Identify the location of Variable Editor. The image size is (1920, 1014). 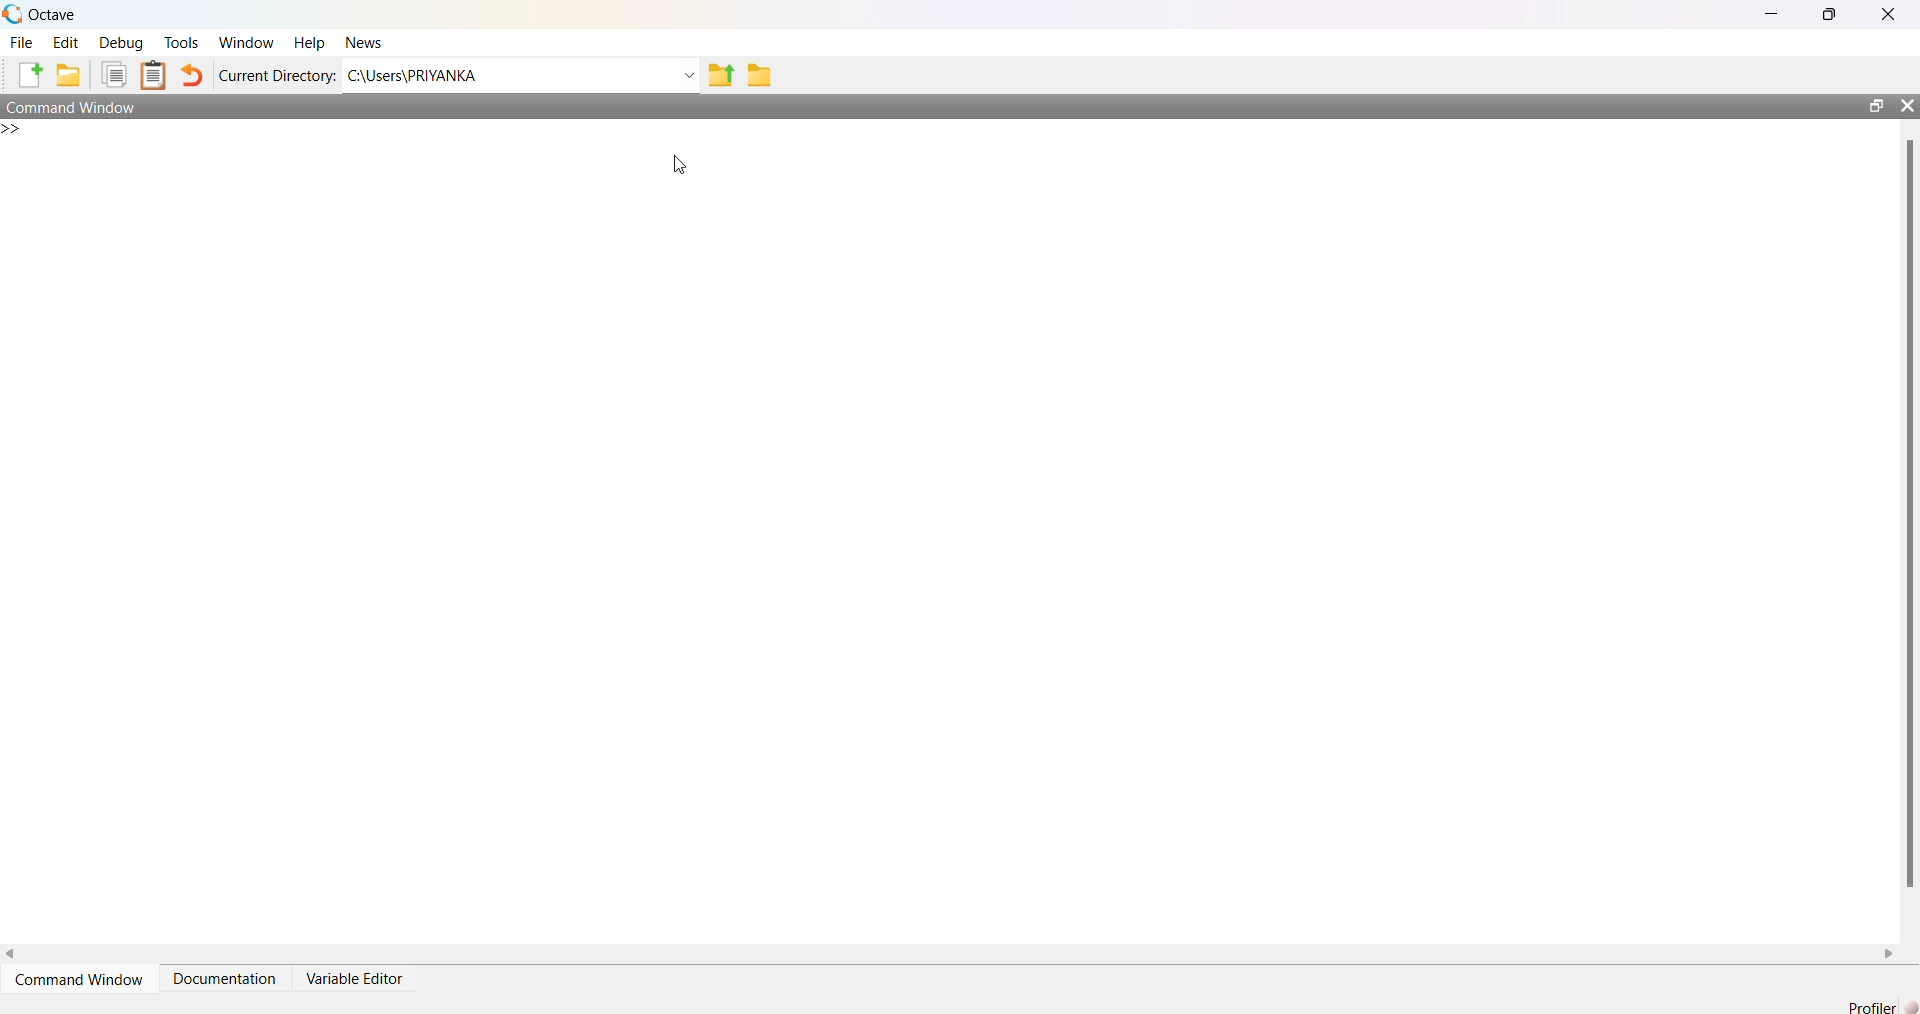
(353, 972).